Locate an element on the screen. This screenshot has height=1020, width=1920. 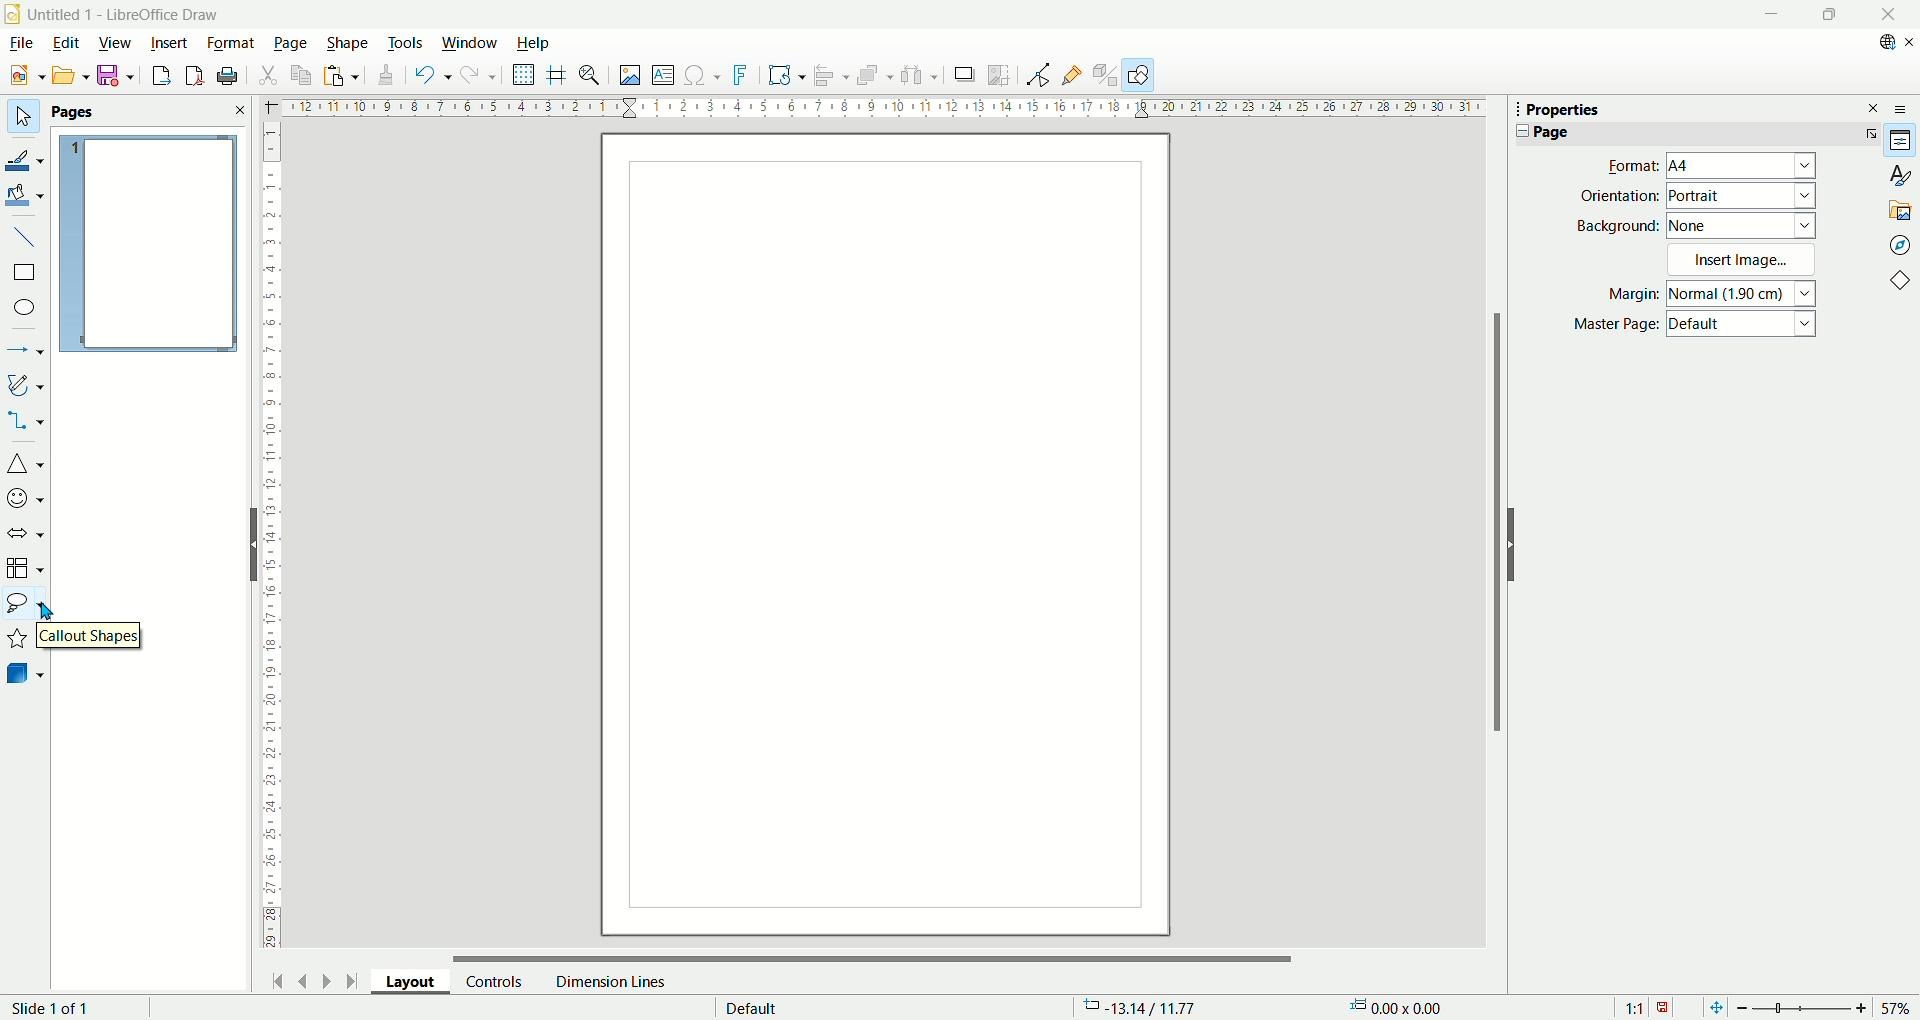
page is located at coordinates (291, 44).